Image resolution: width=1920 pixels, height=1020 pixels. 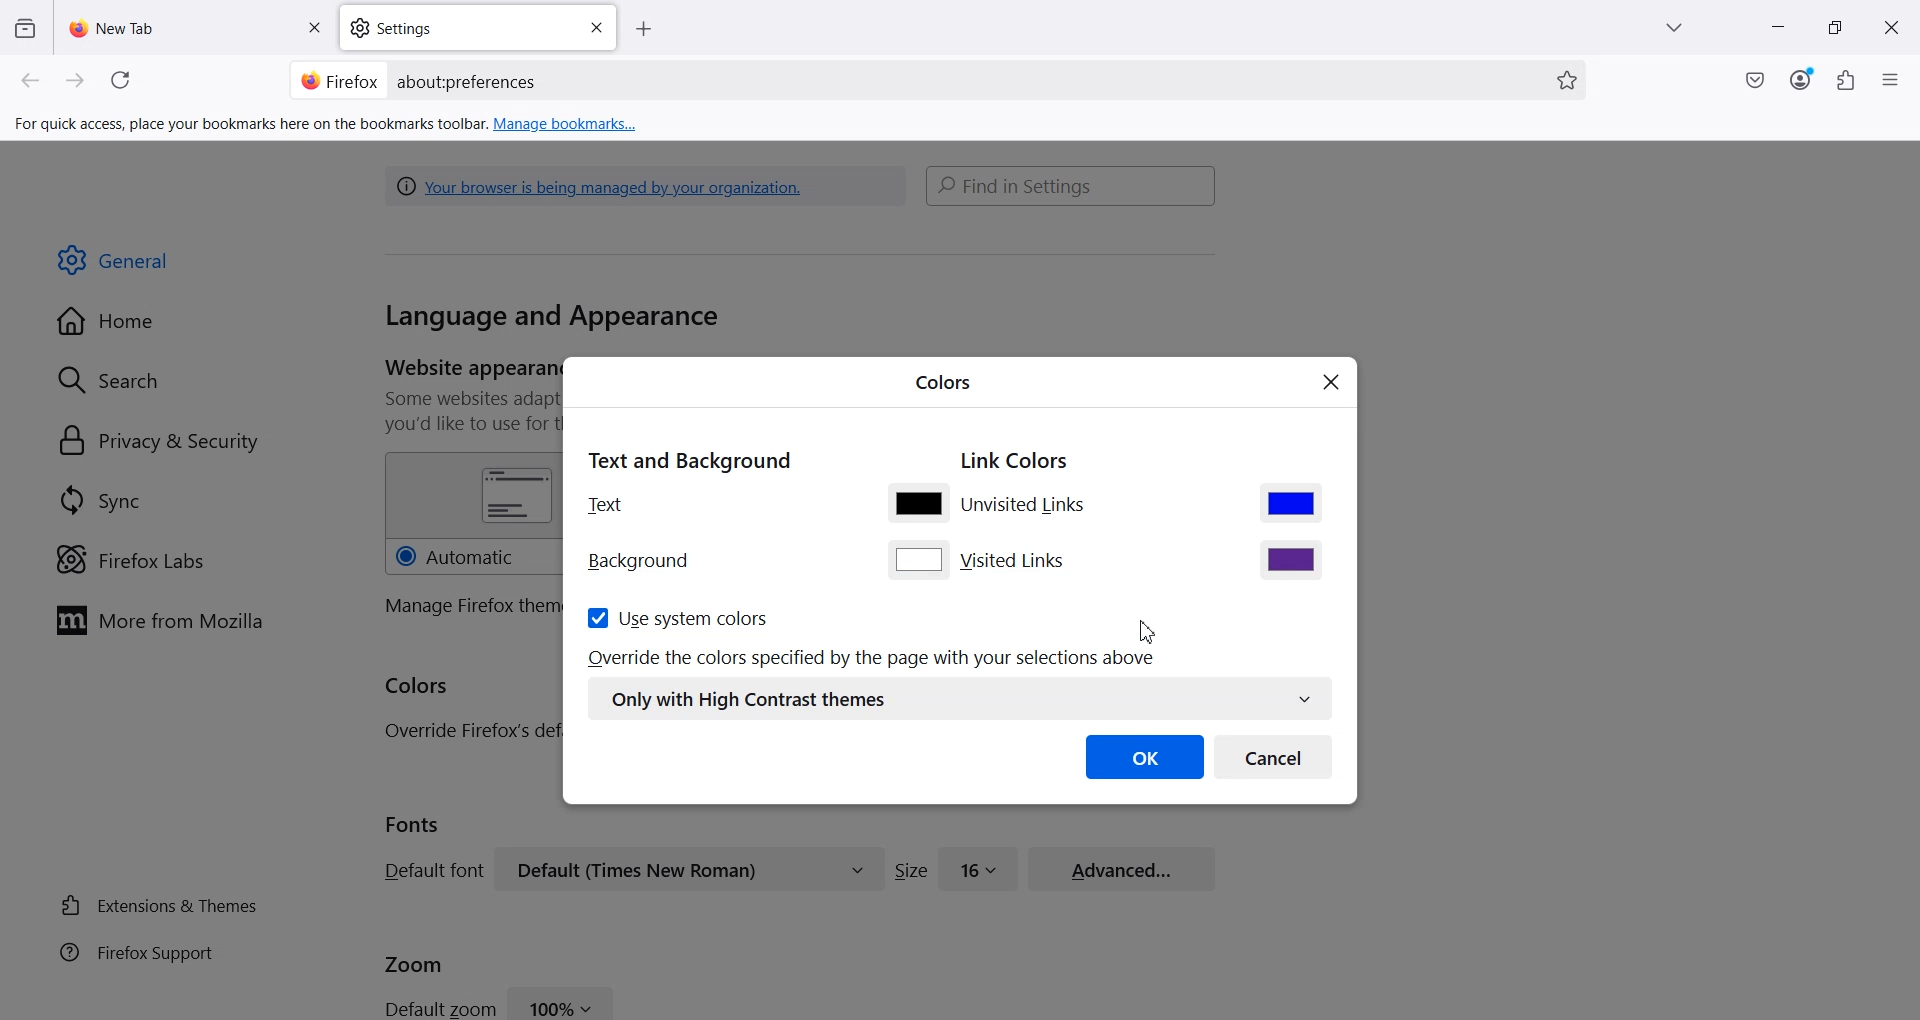 What do you see at coordinates (639, 562) in the screenshot?
I see `Background` at bounding box center [639, 562].